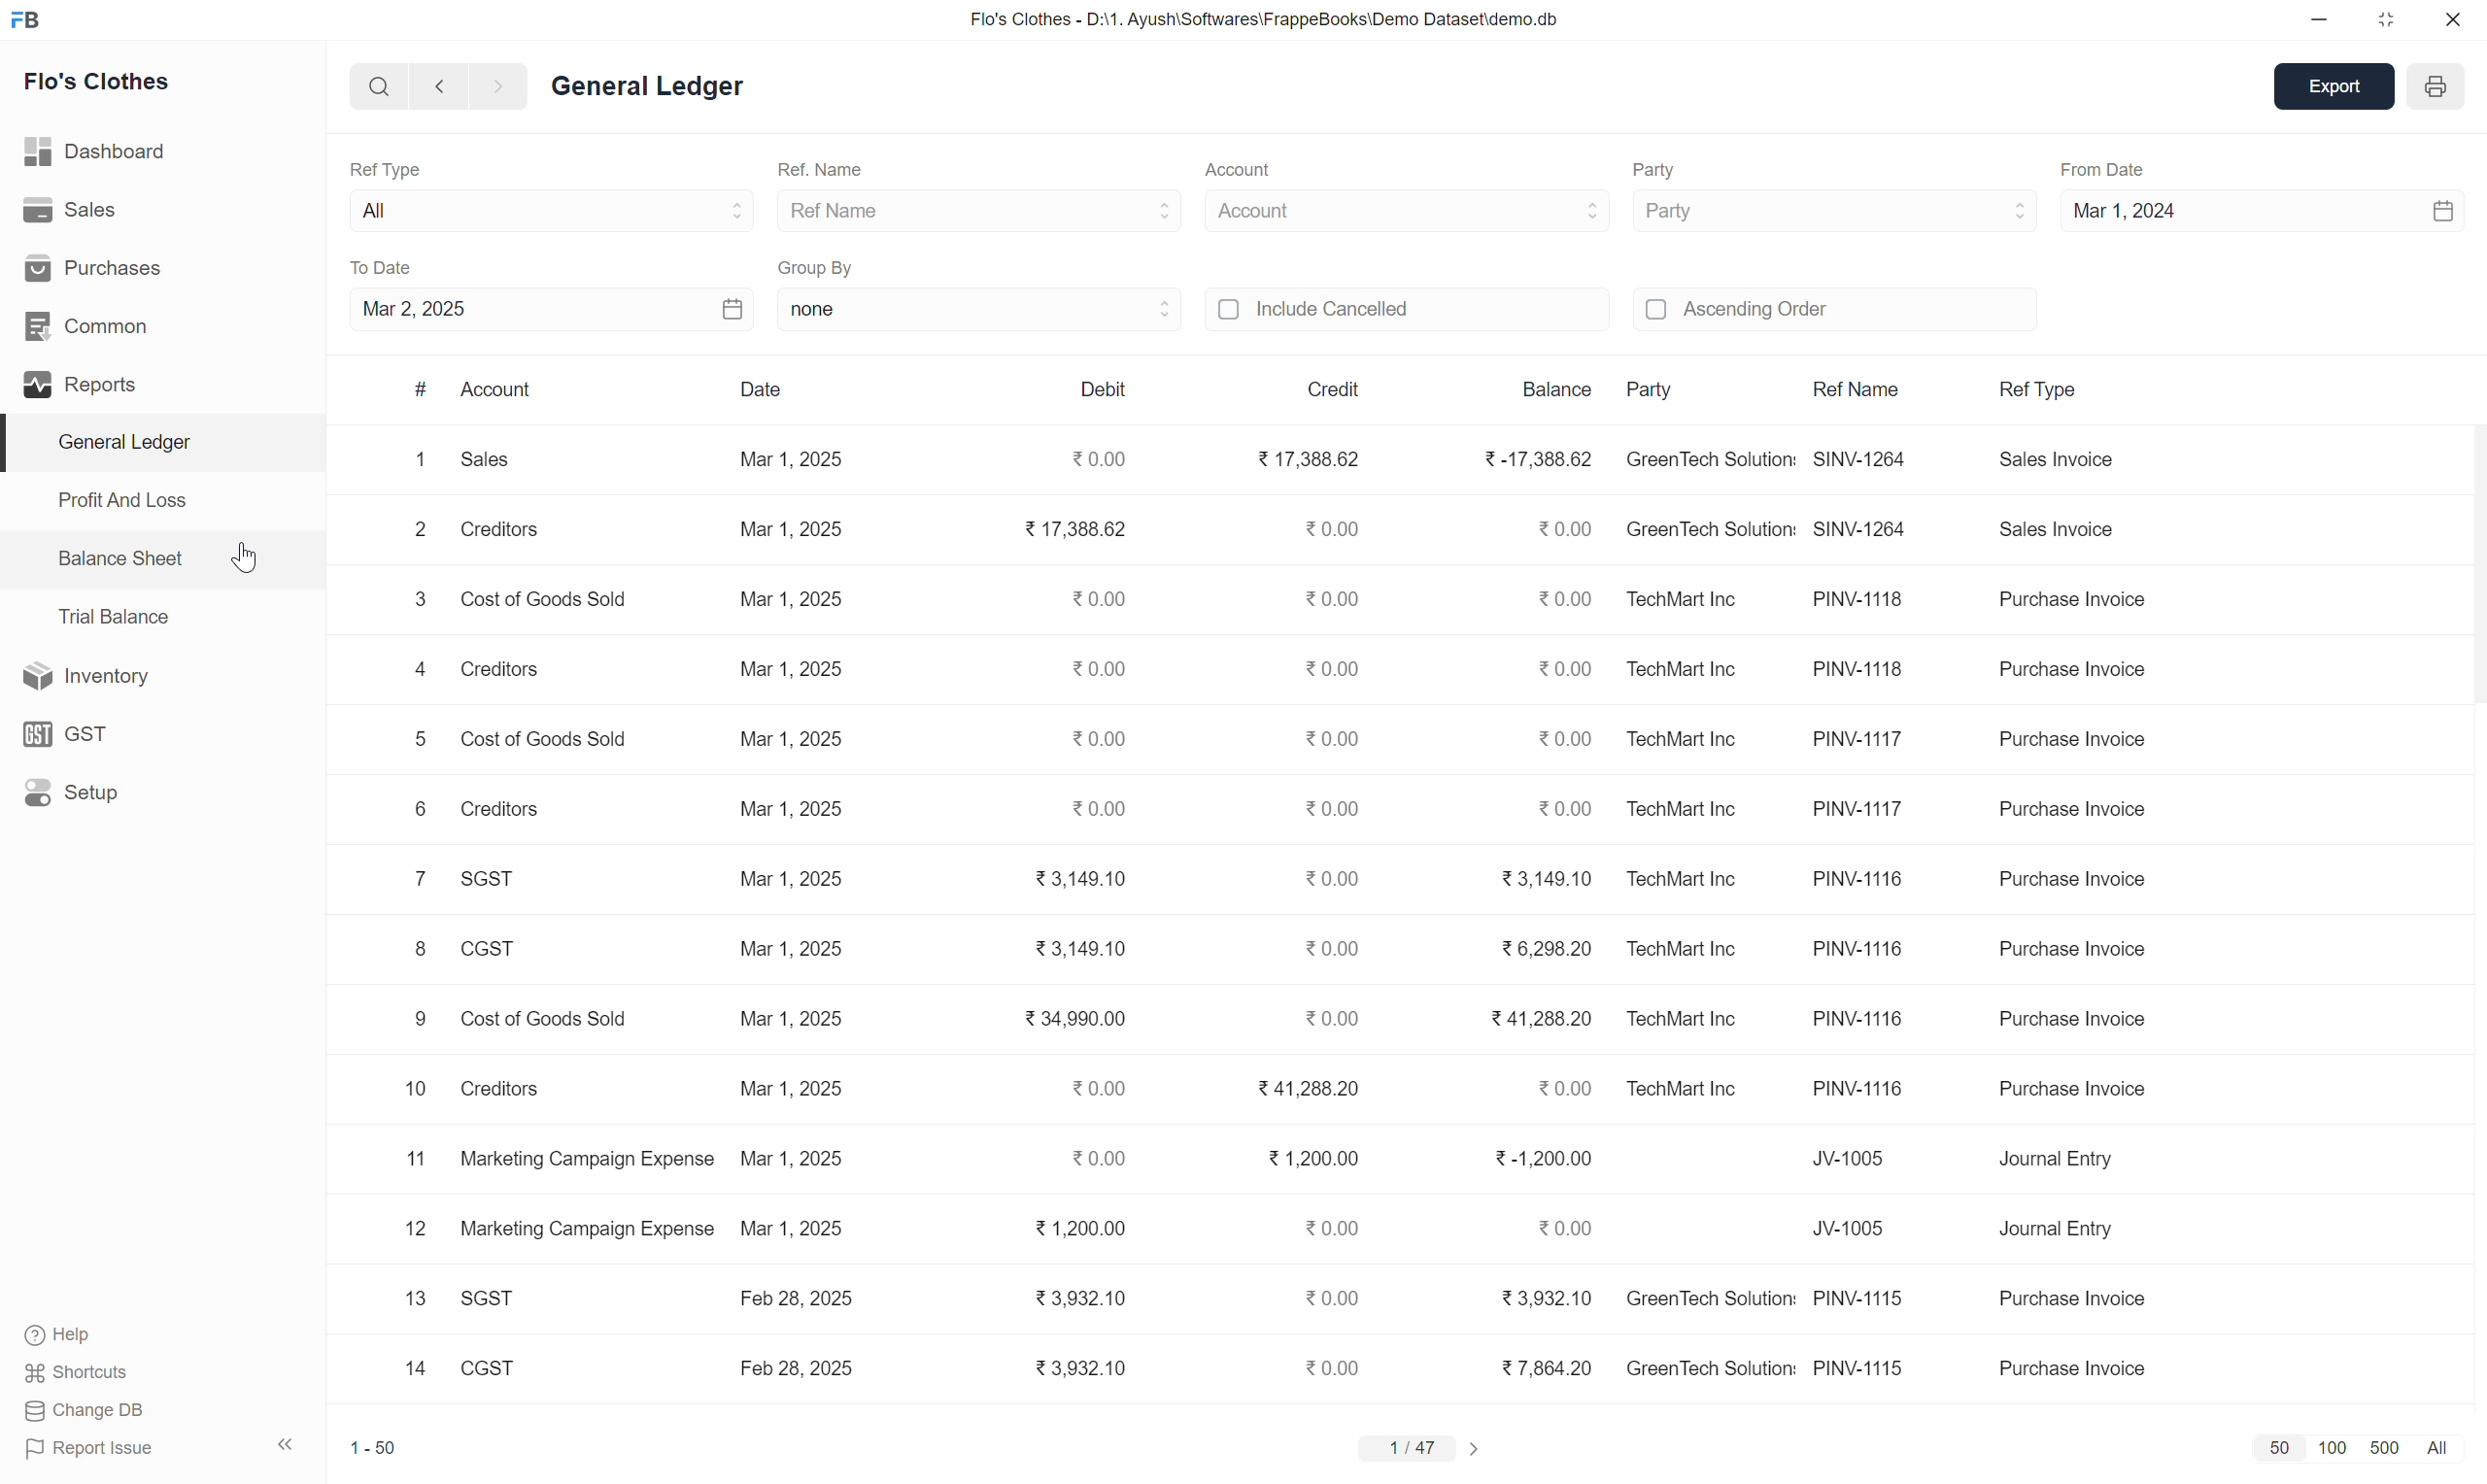  Describe the element at coordinates (130, 499) in the screenshot. I see `Profit And Loss` at that location.